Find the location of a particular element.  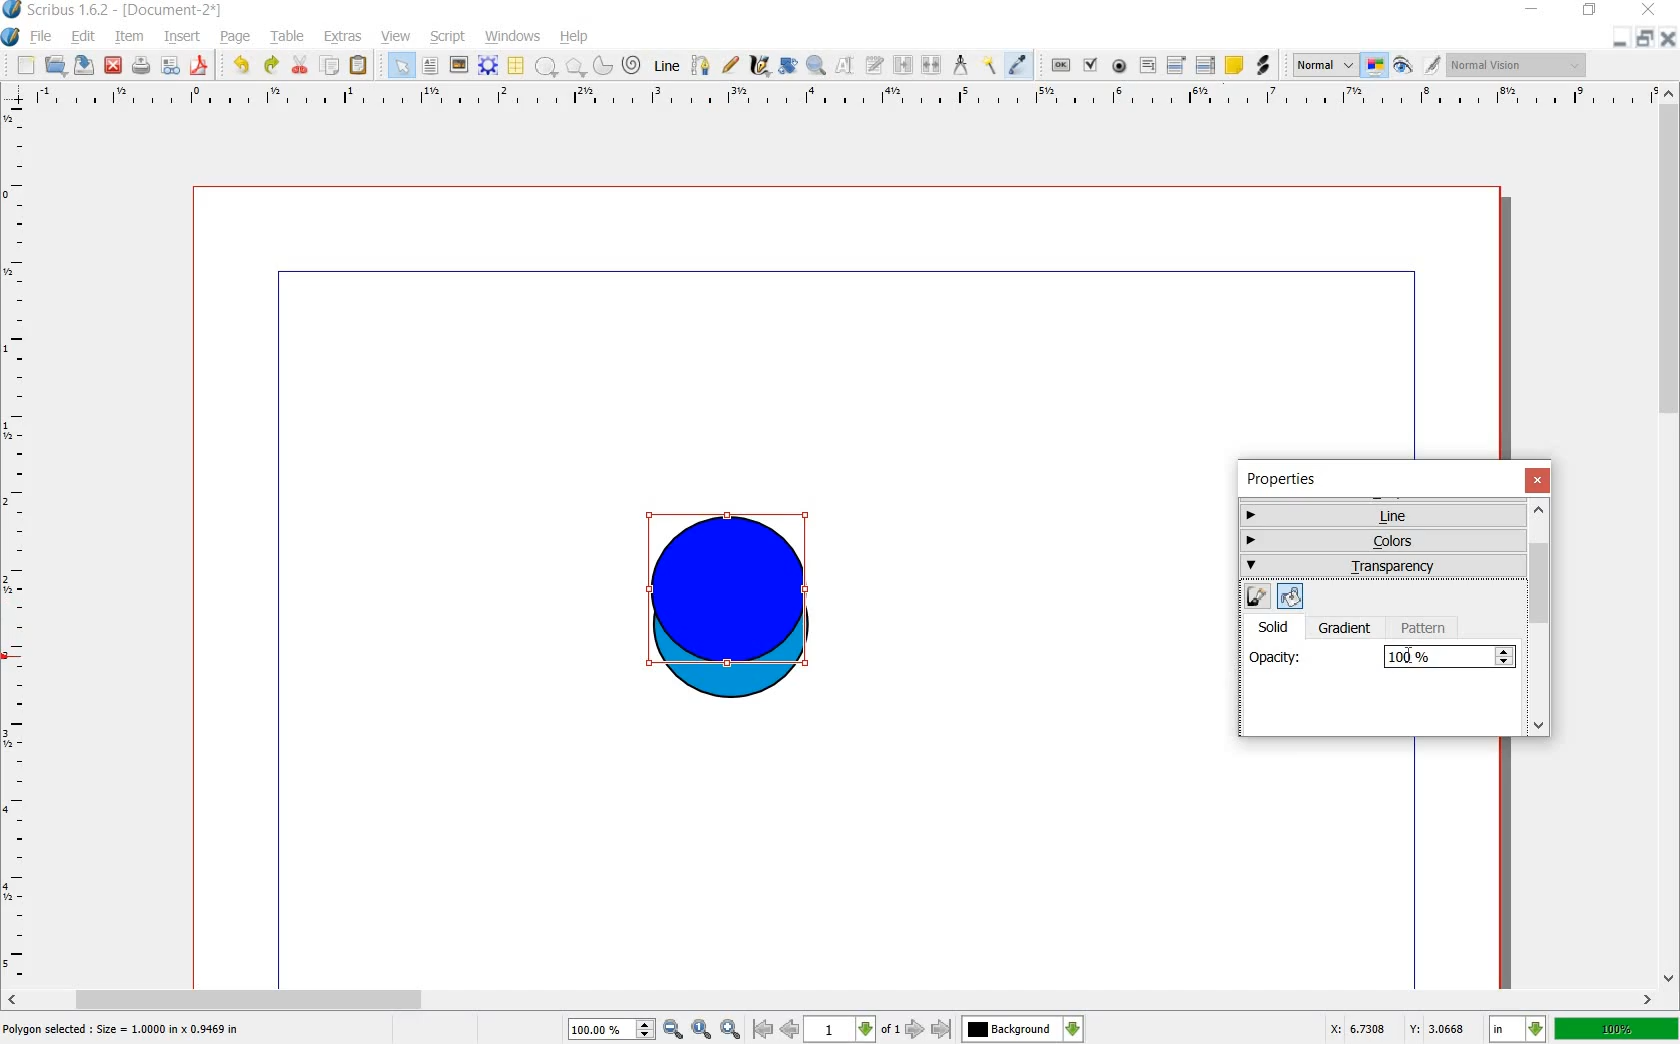

pdf push button is located at coordinates (1060, 66).